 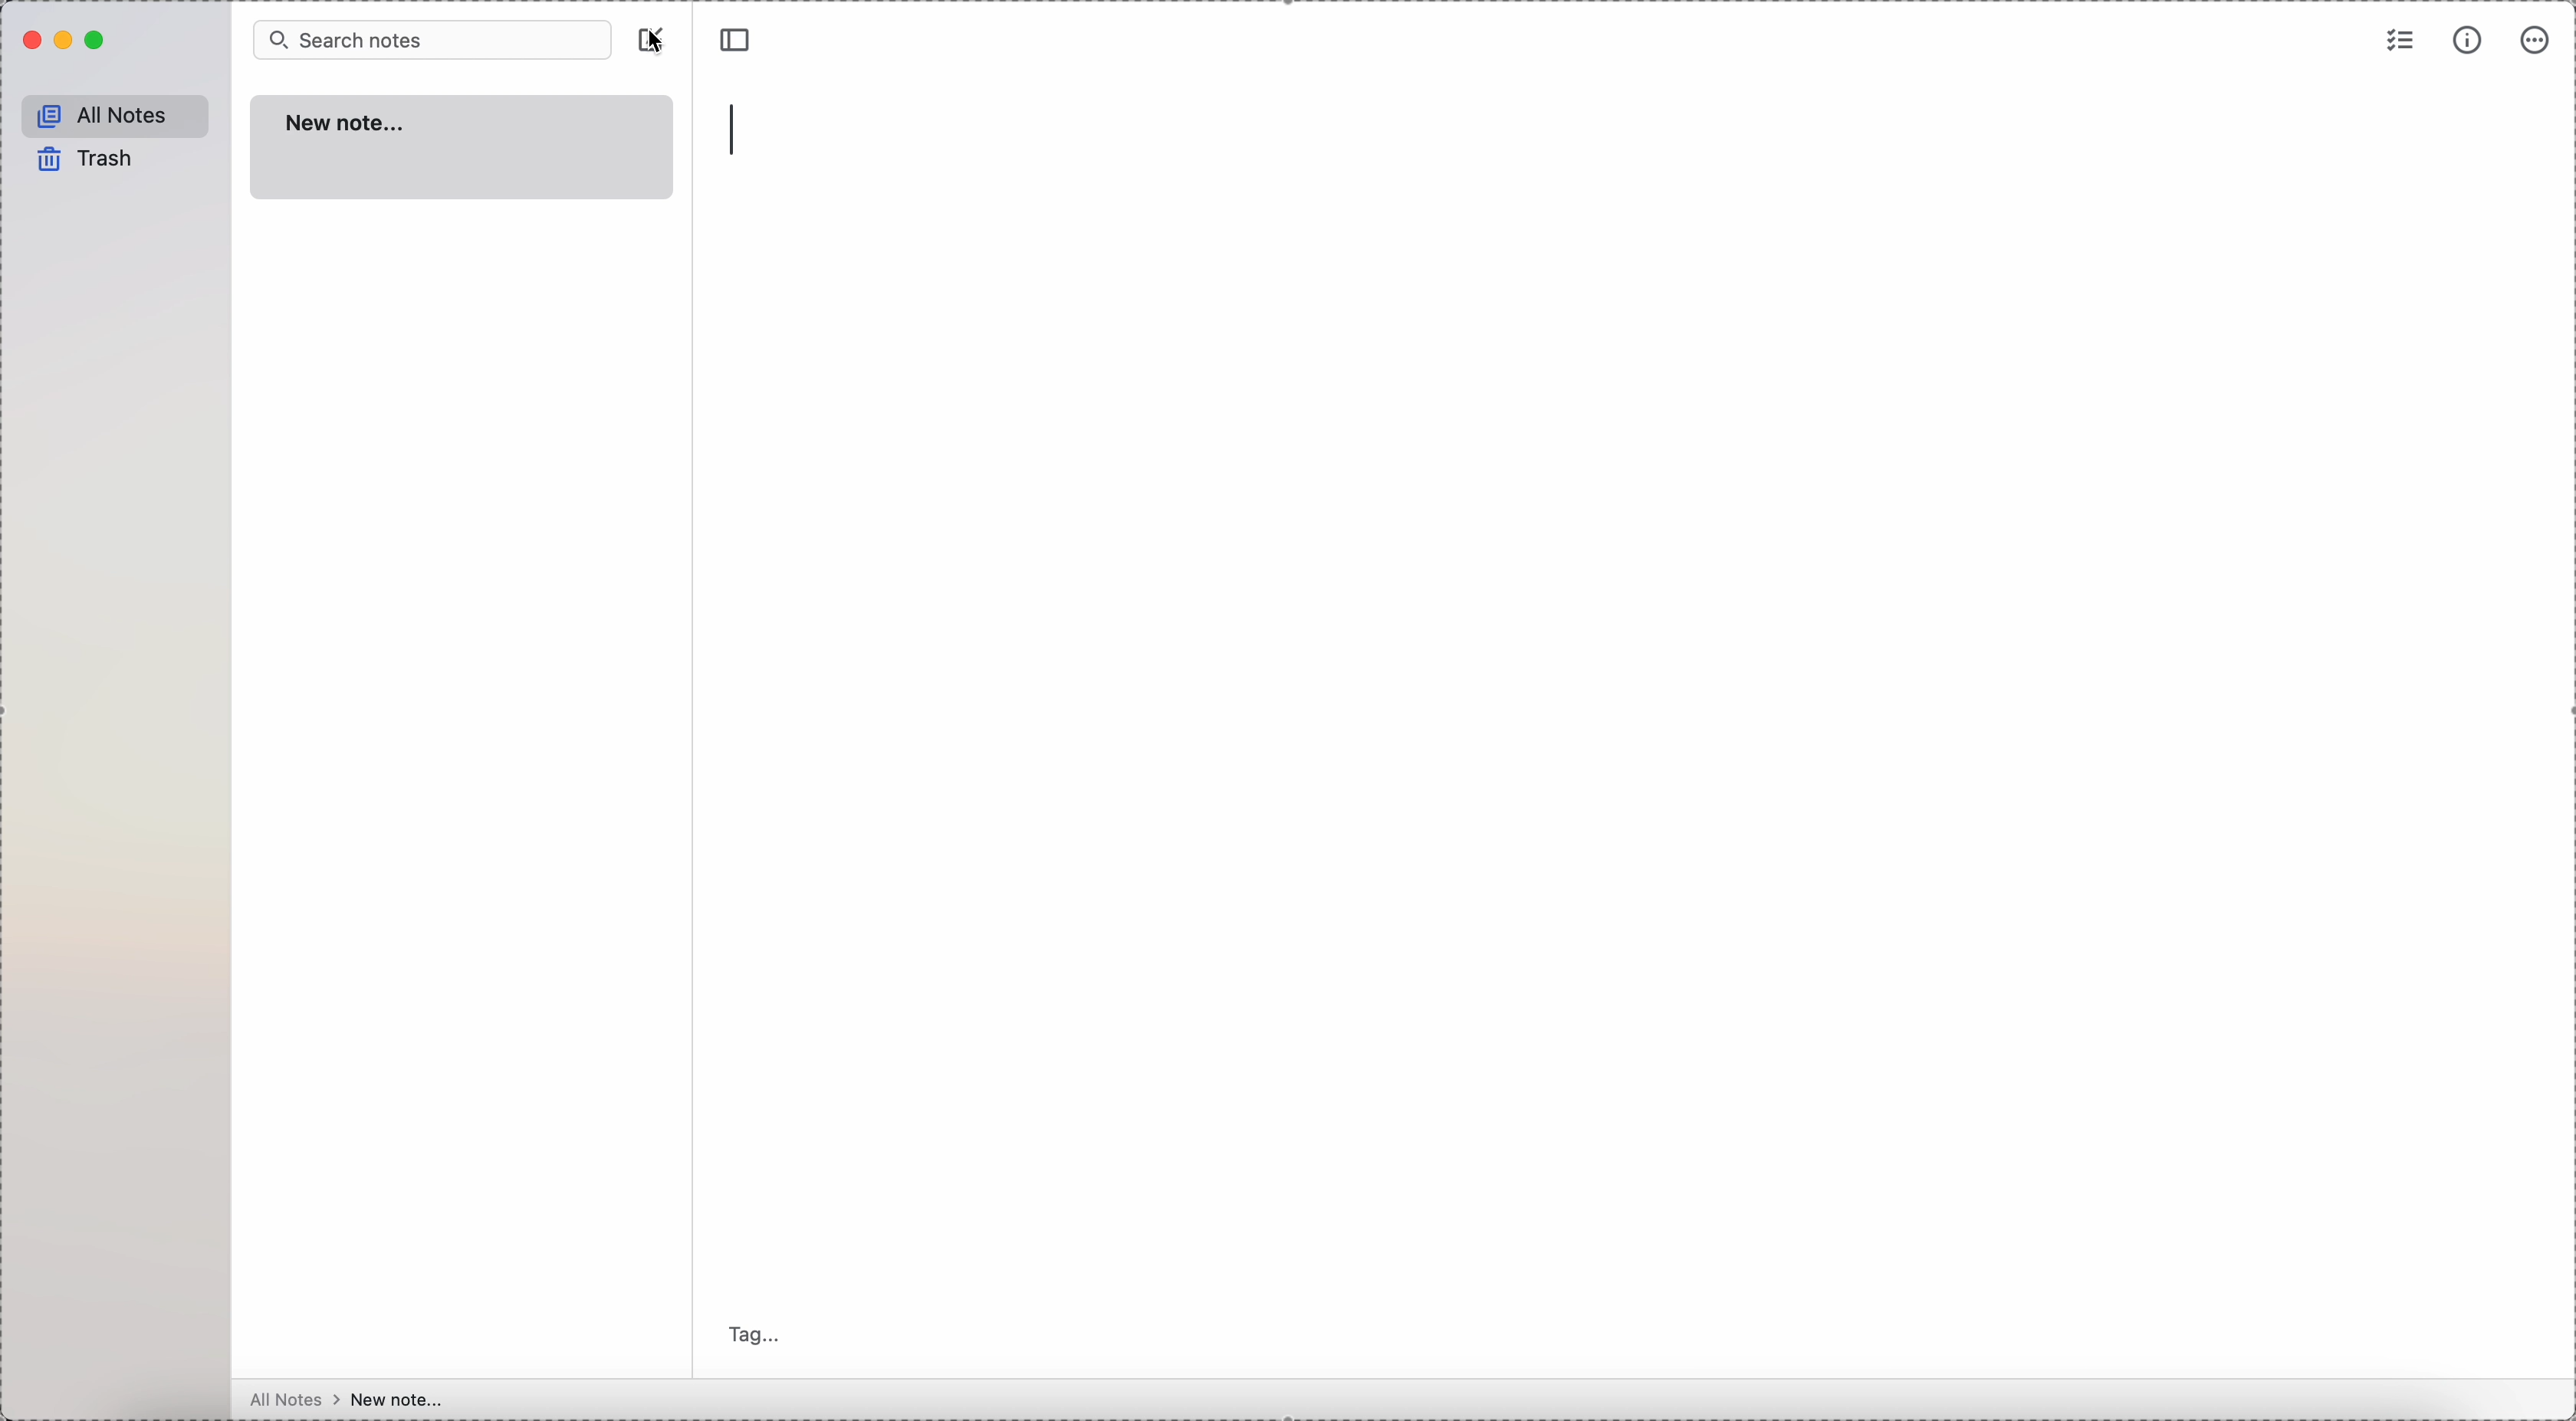 What do you see at coordinates (110, 114) in the screenshot?
I see `all notes` at bounding box center [110, 114].